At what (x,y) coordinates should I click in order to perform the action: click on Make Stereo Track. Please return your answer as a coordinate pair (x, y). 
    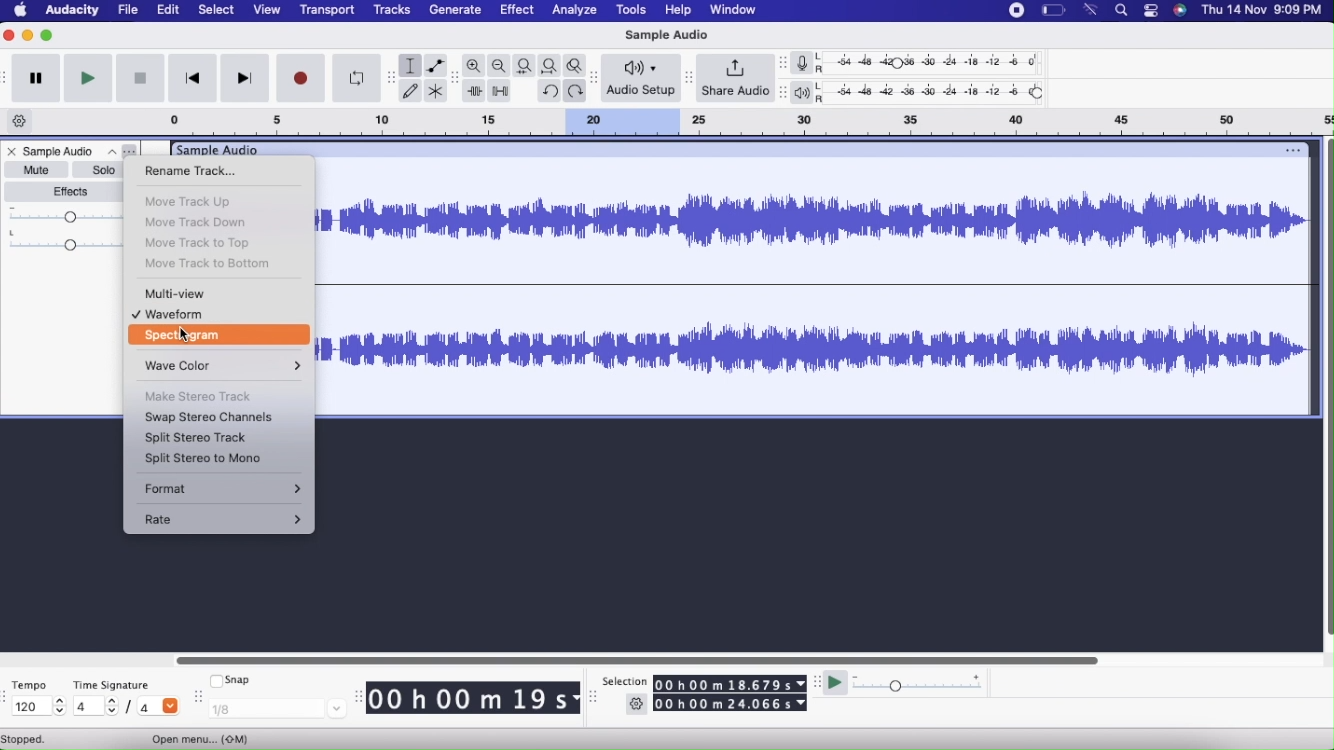
    Looking at the image, I should click on (199, 397).